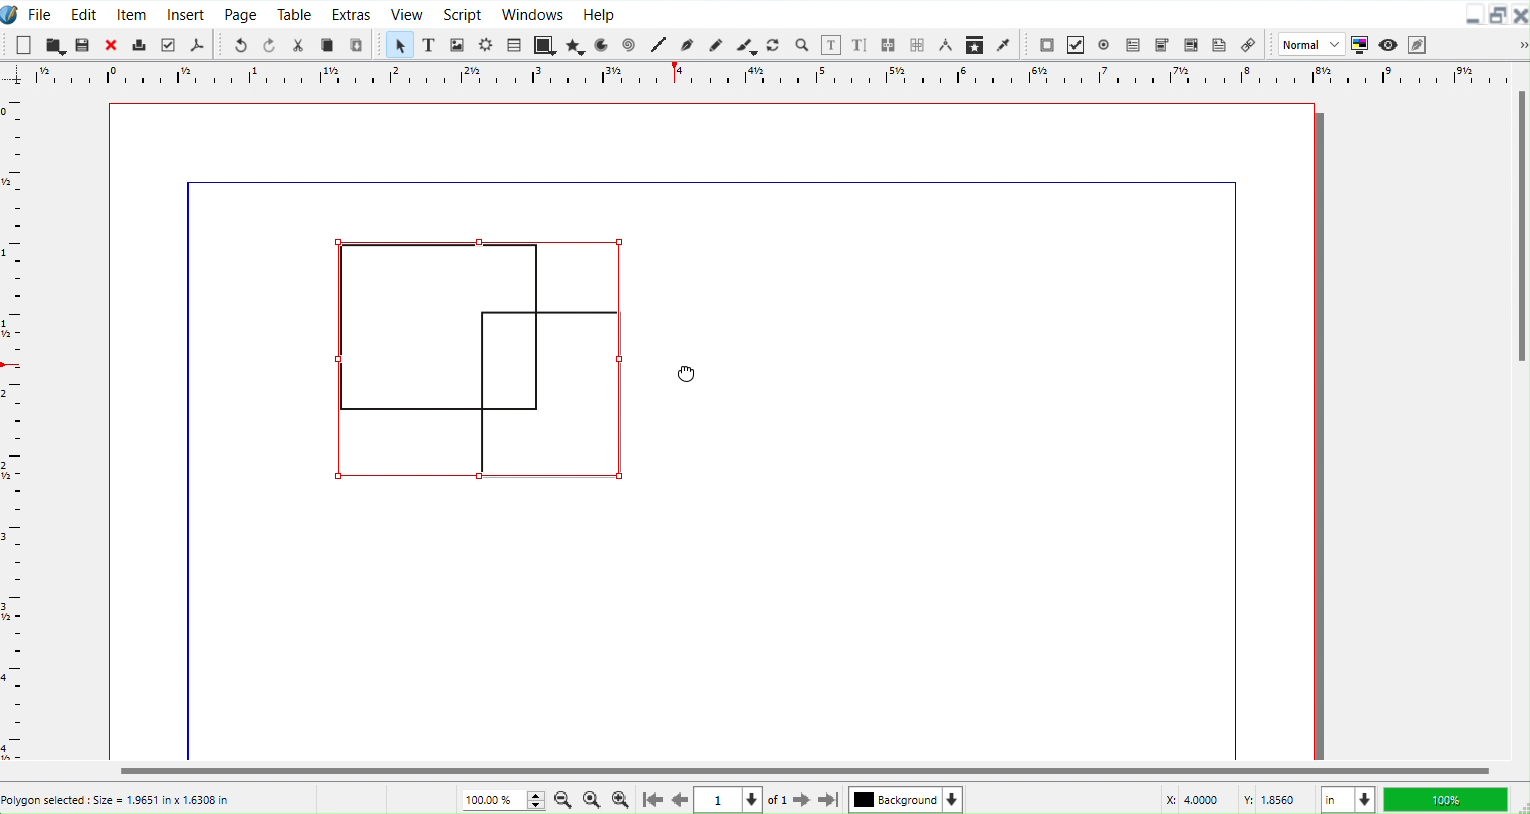  I want to click on Toggle color, so click(1358, 45).